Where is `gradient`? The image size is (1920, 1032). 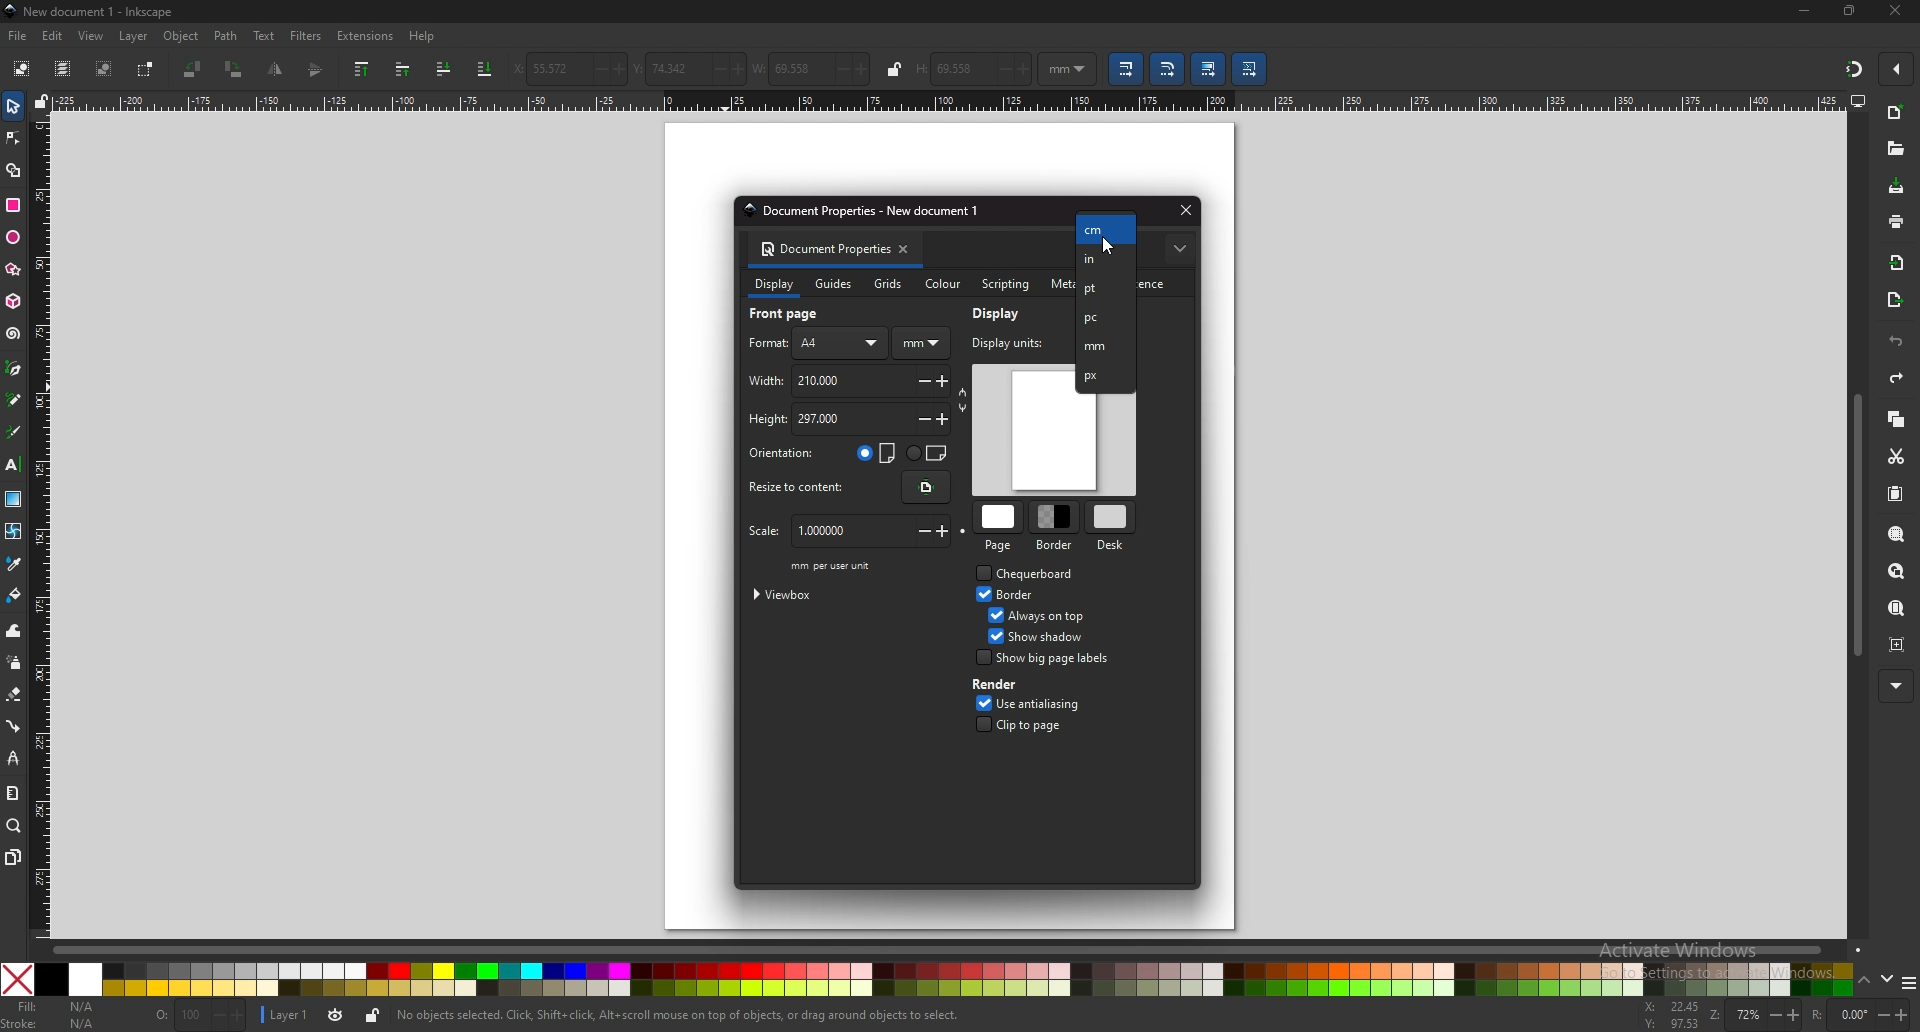 gradient is located at coordinates (13, 497).